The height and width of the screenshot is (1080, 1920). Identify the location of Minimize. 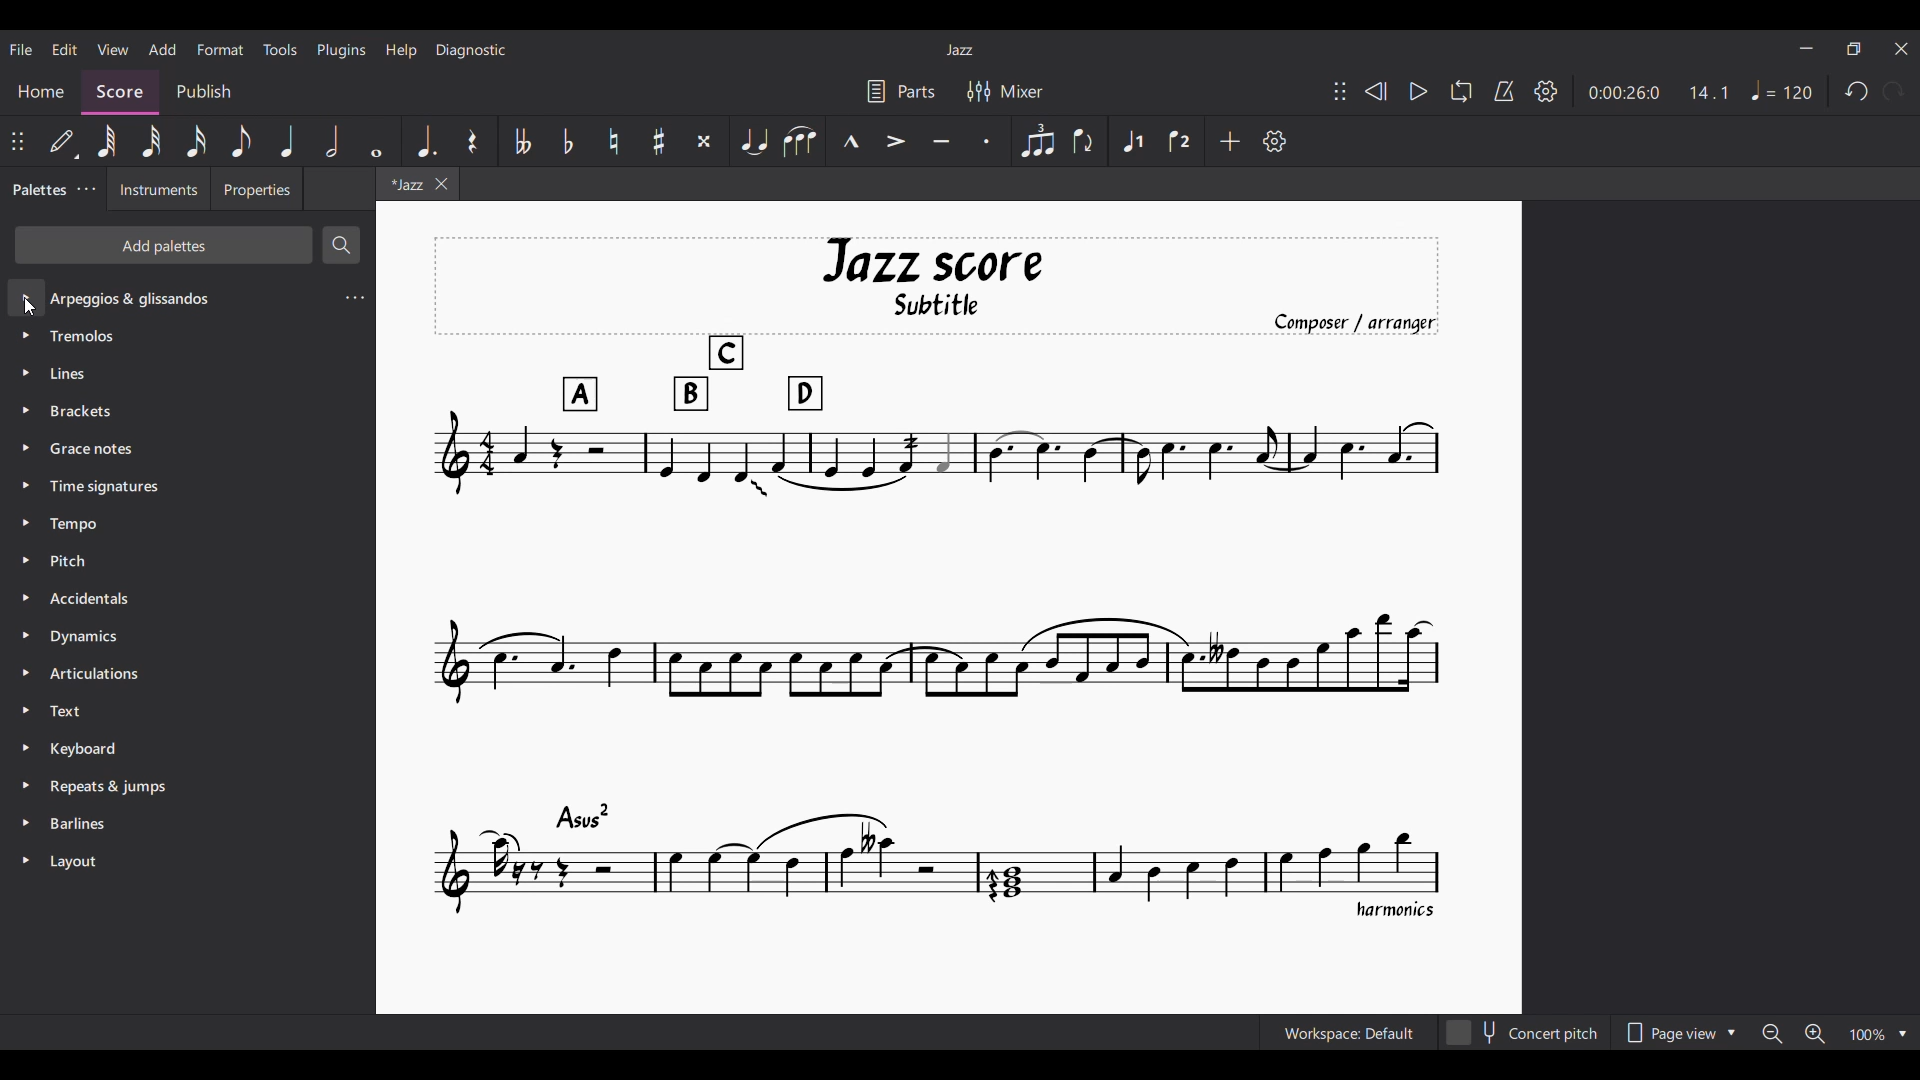
(1806, 48).